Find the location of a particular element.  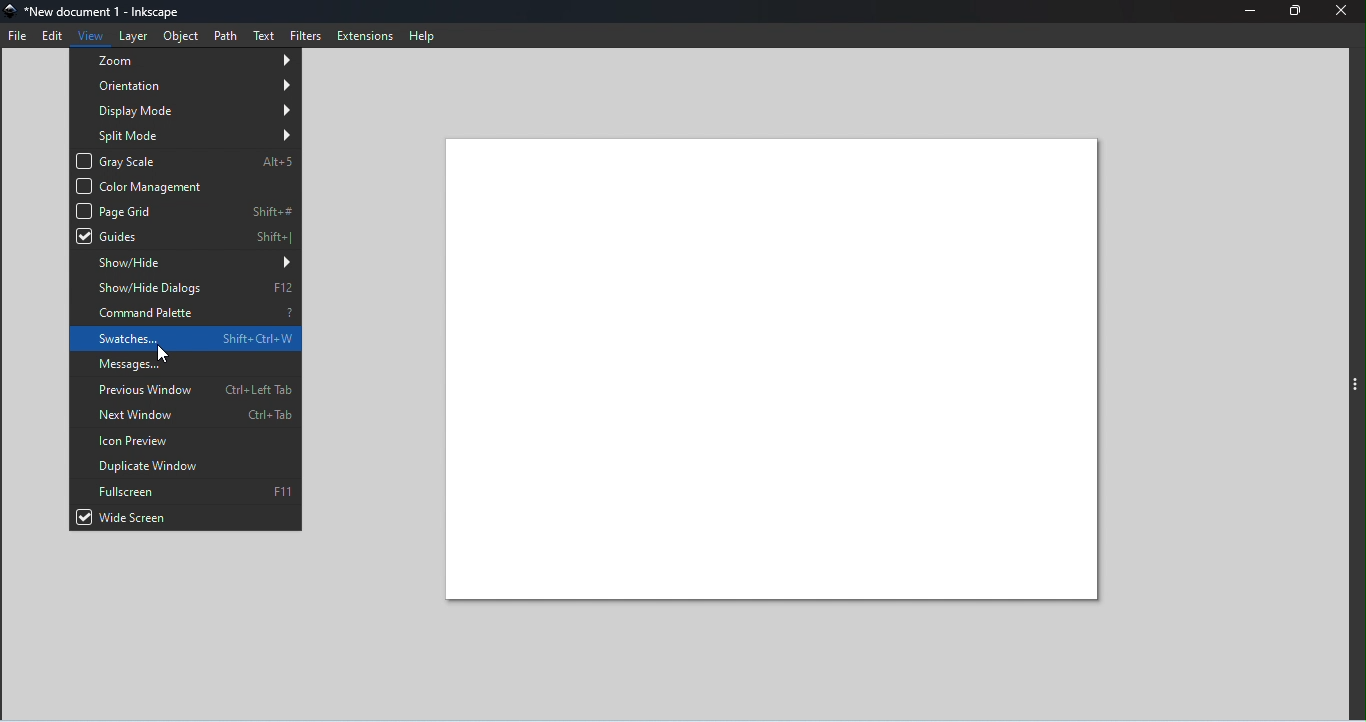

Wide screen is located at coordinates (186, 518).